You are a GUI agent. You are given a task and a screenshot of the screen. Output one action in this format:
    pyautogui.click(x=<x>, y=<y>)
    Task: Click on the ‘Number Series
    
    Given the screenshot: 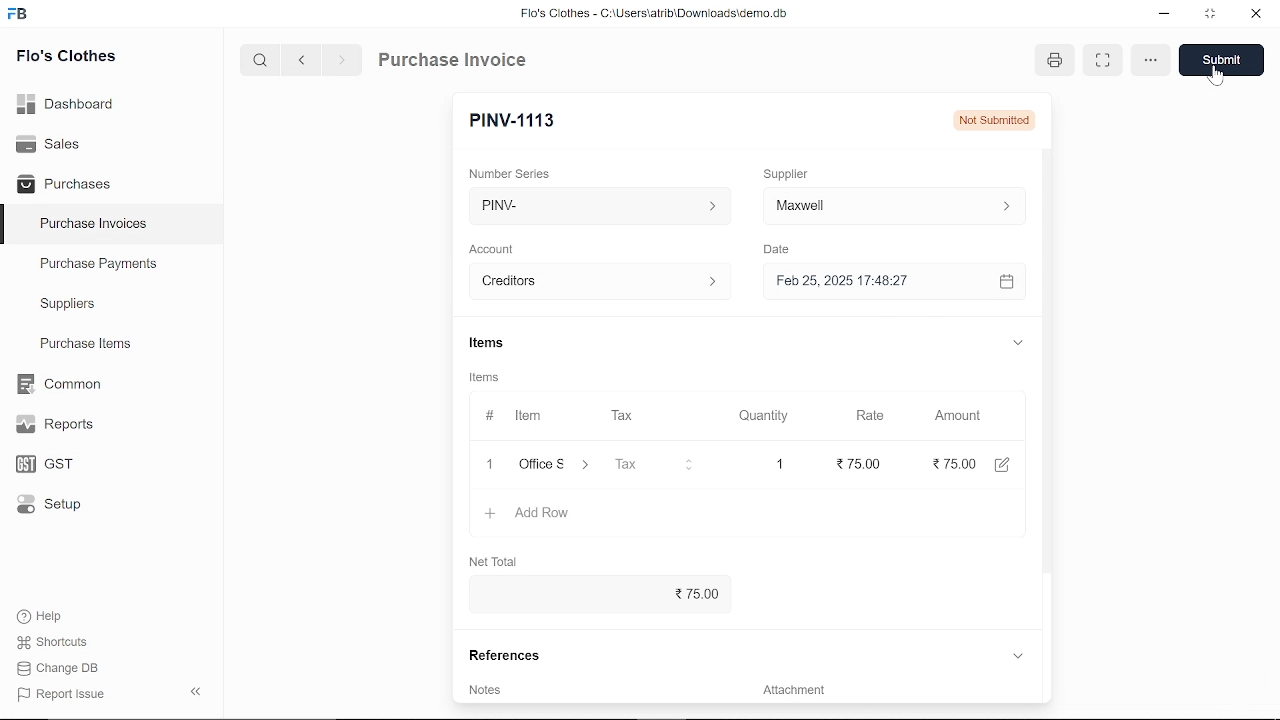 What is the action you would take?
    pyautogui.click(x=516, y=173)
    